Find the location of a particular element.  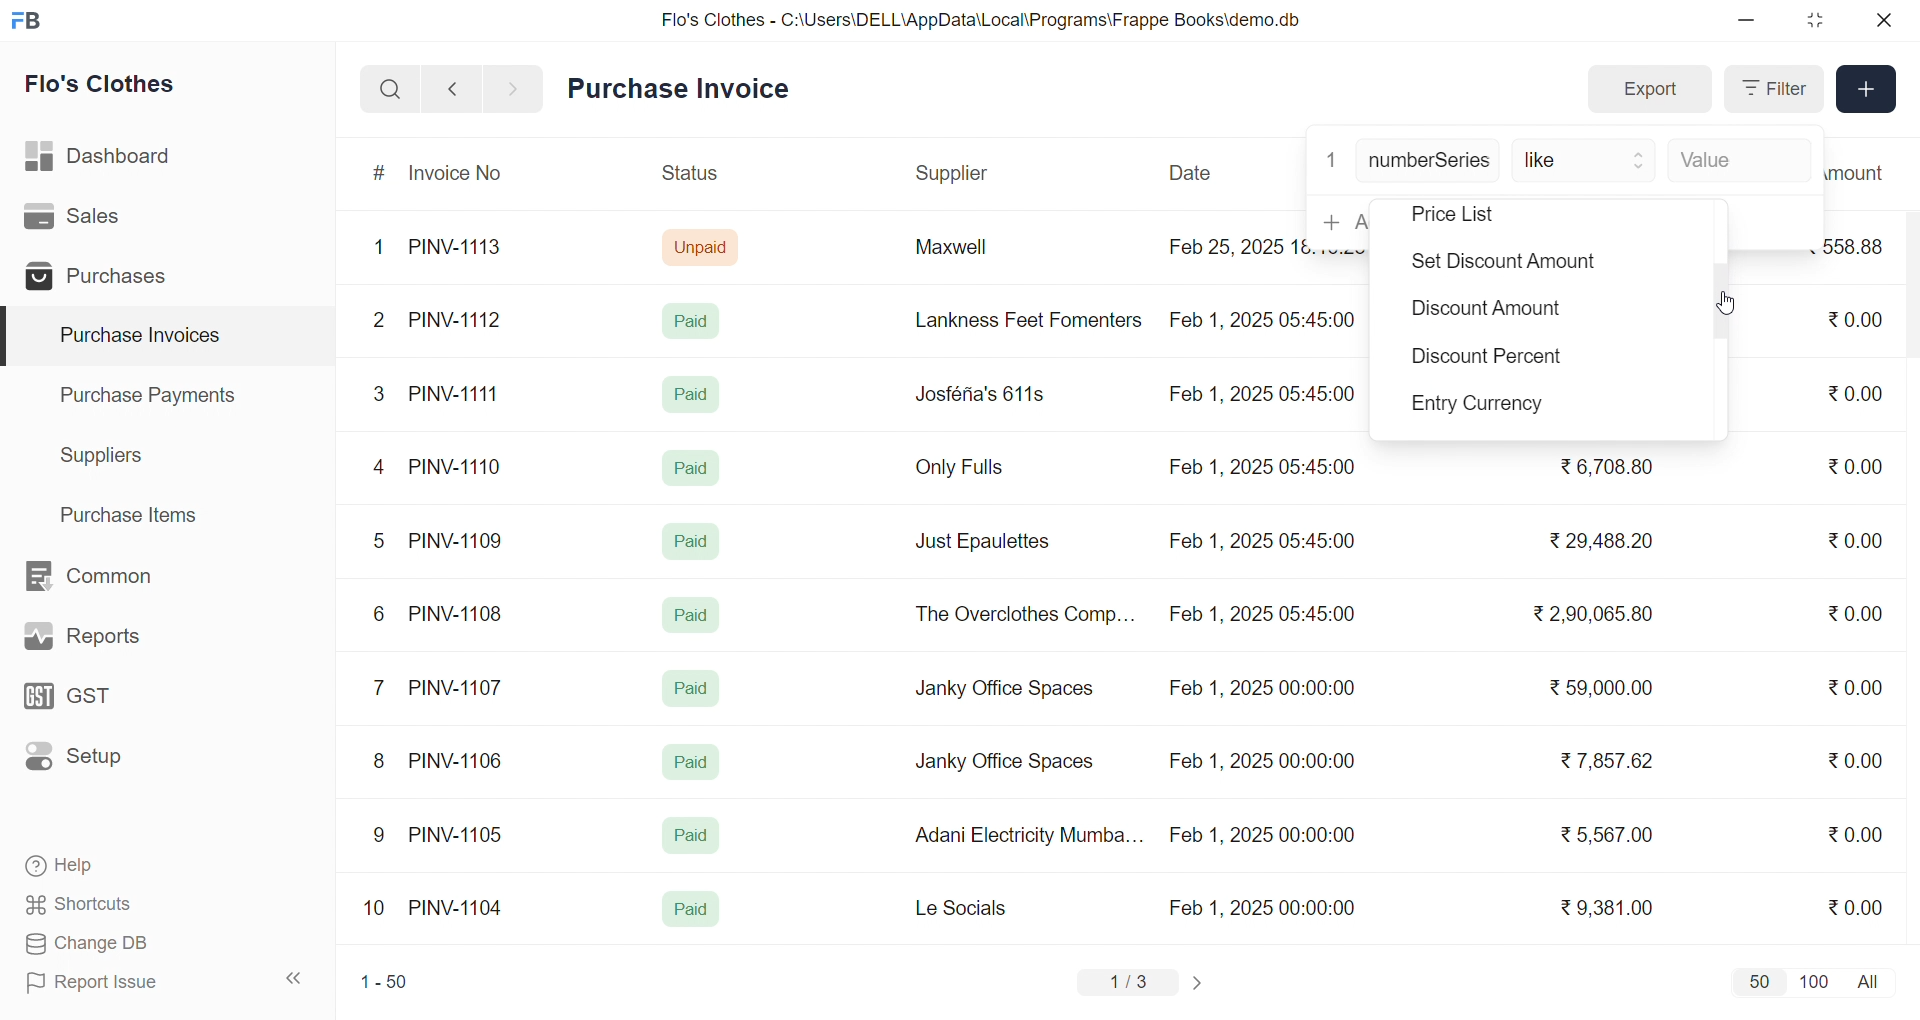

# is located at coordinates (380, 175).